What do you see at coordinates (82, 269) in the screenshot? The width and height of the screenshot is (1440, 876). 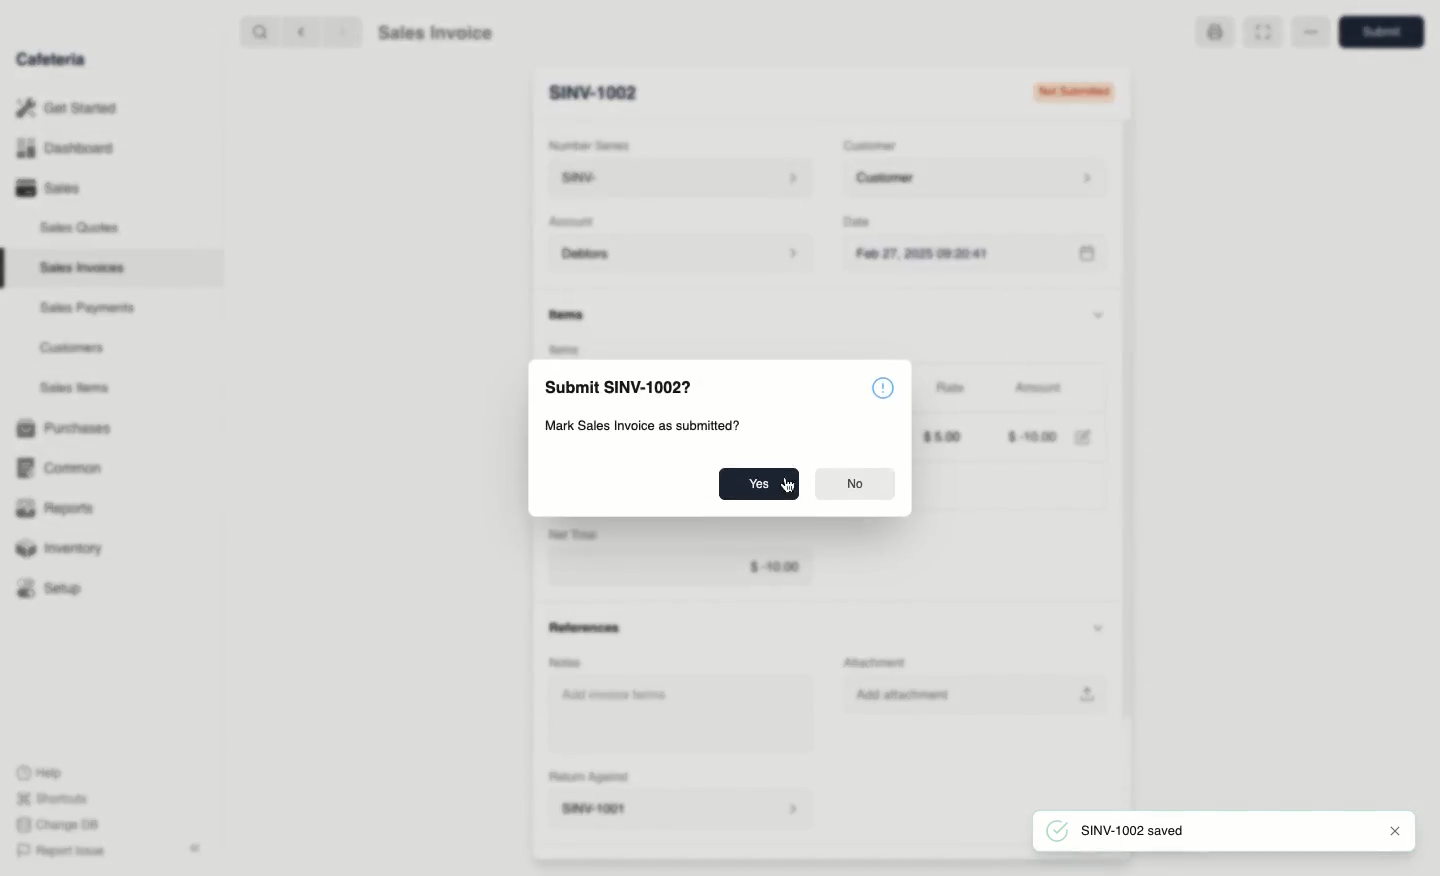 I see `Sales Invoices` at bounding box center [82, 269].